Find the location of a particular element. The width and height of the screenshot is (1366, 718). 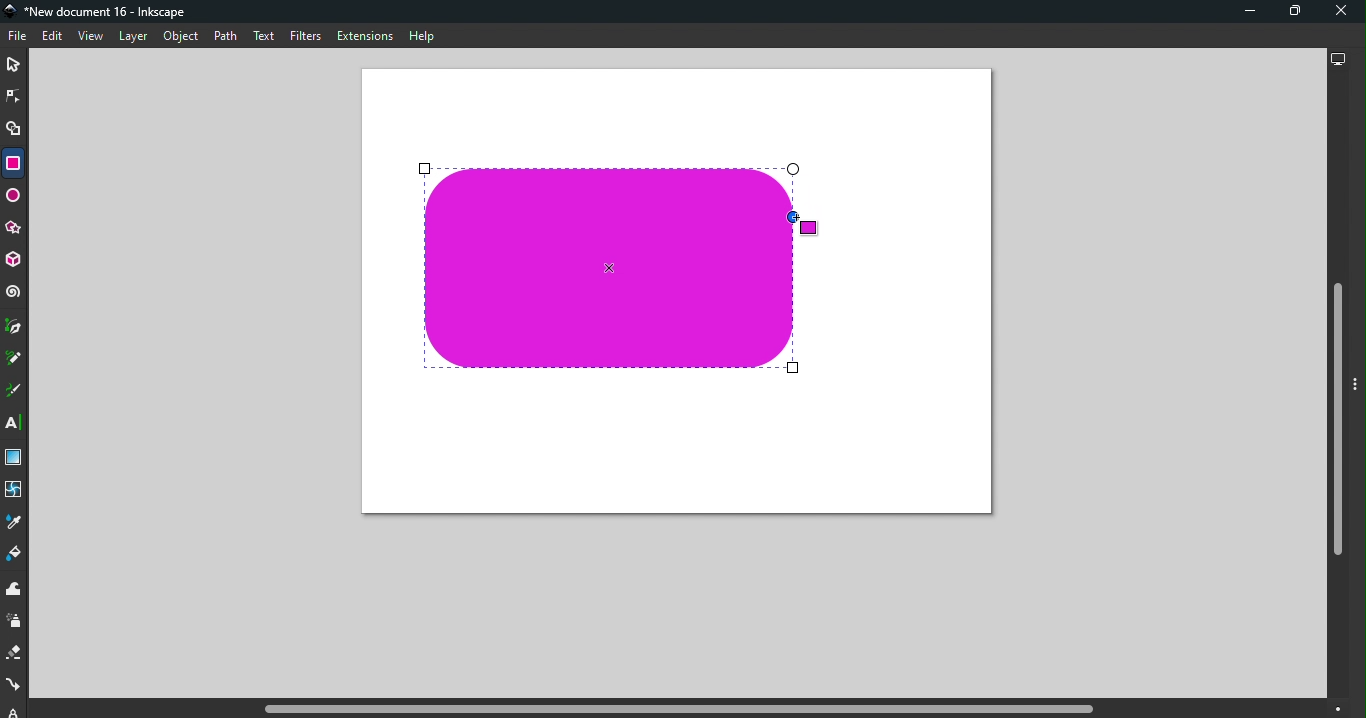

Eraser tool is located at coordinates (16, 653).